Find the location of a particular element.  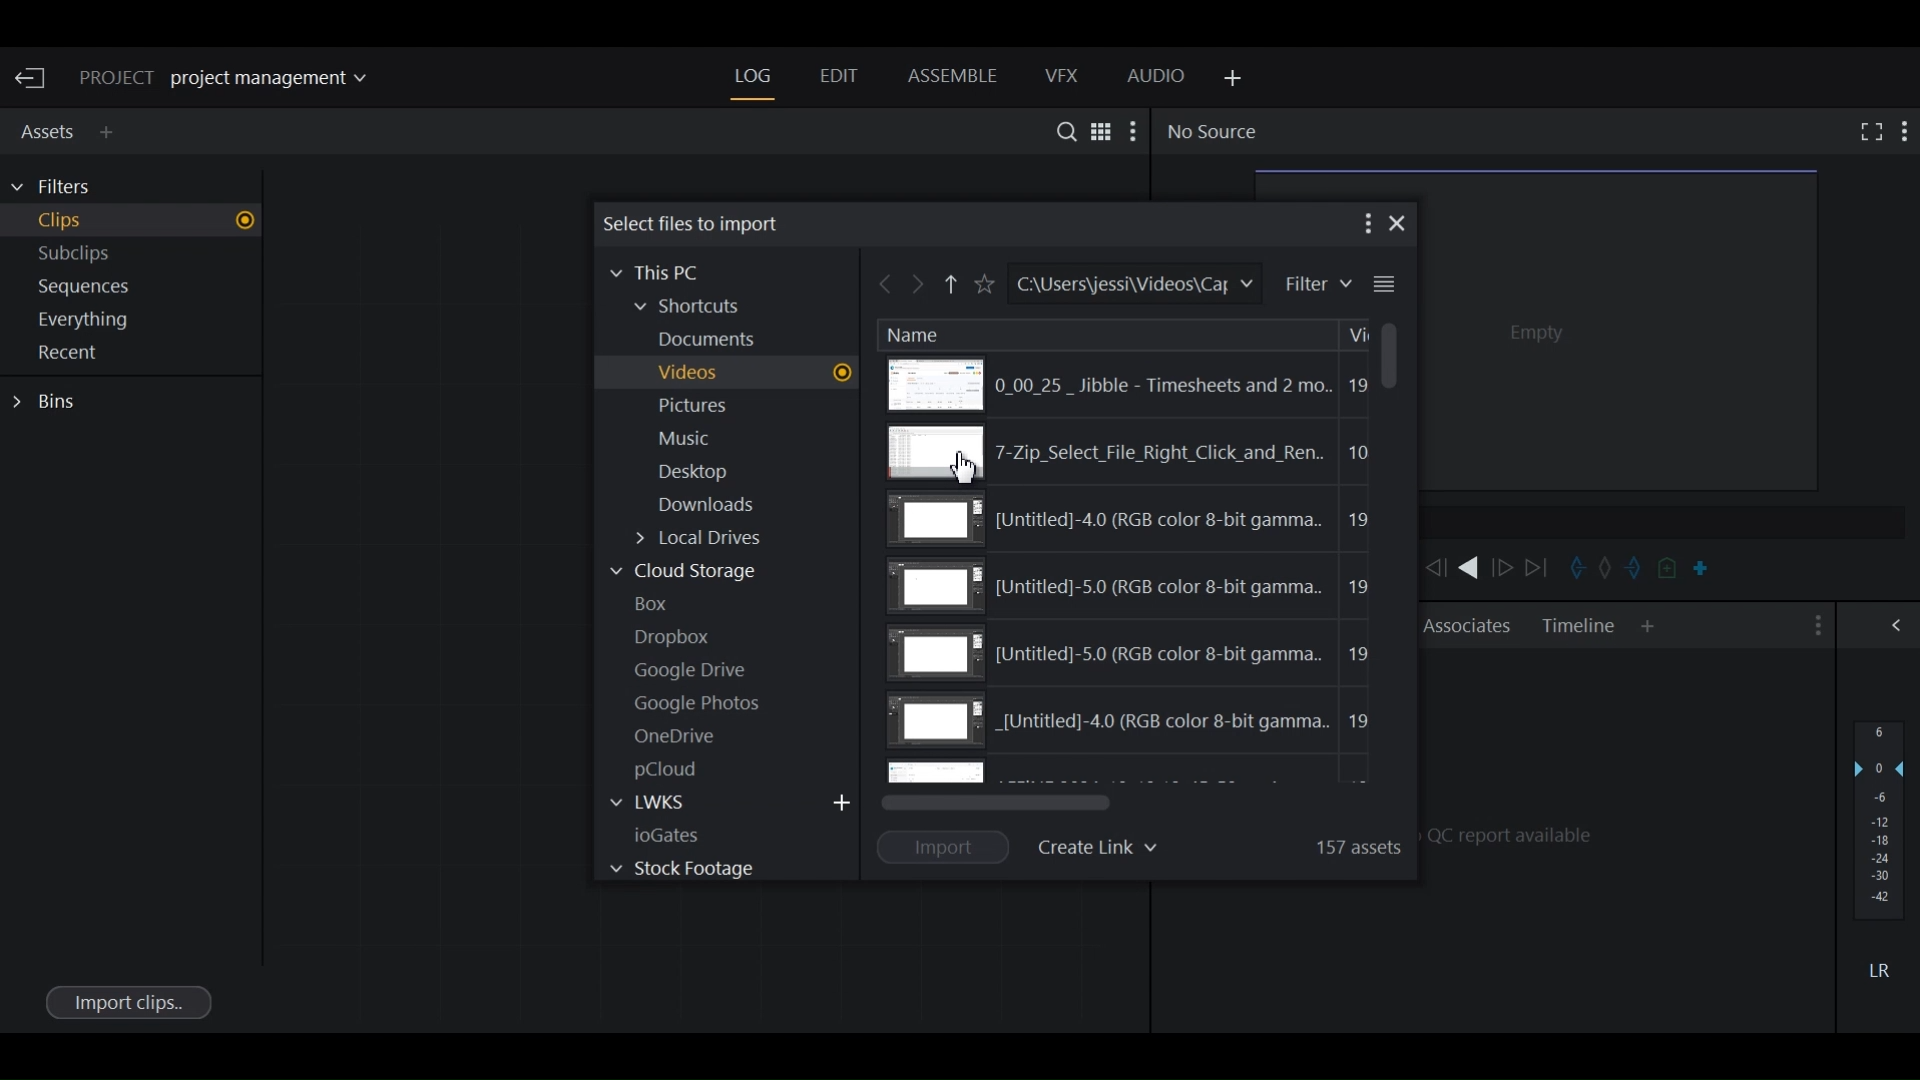

pCloud is located at coordinates (677, 769).